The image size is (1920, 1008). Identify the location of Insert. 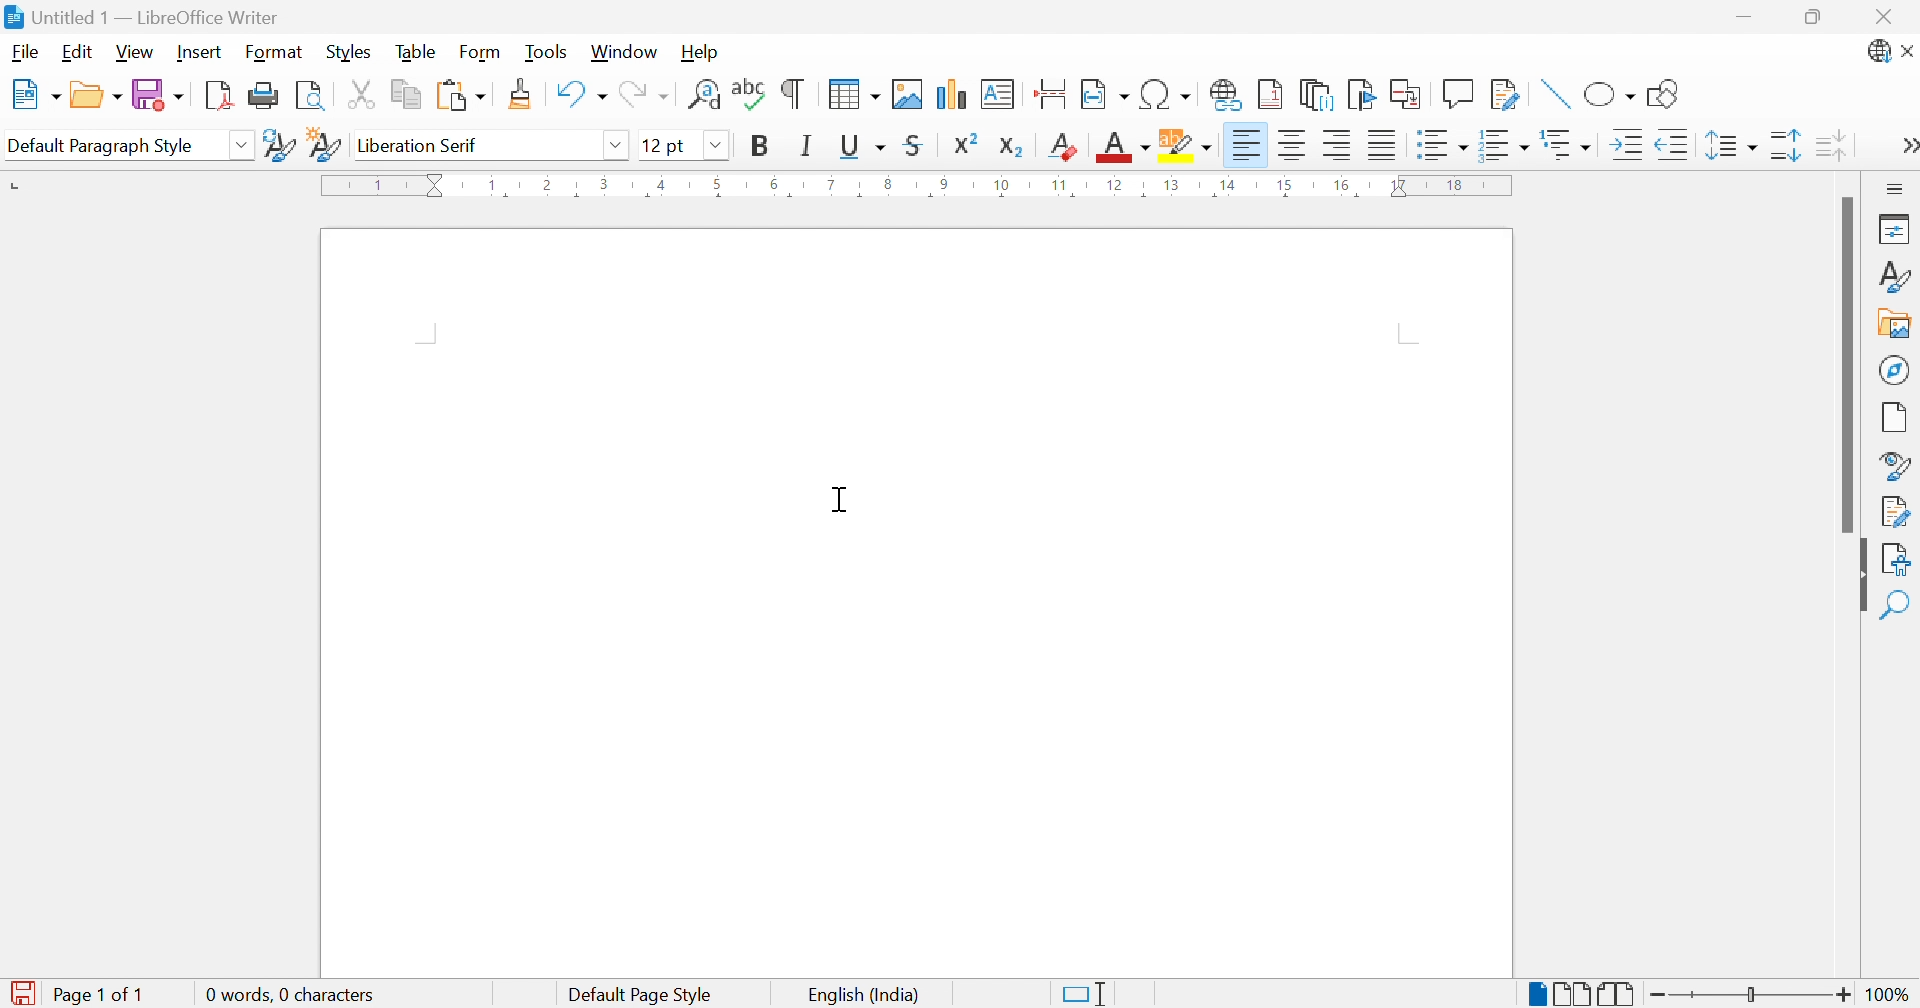
(199, 52).